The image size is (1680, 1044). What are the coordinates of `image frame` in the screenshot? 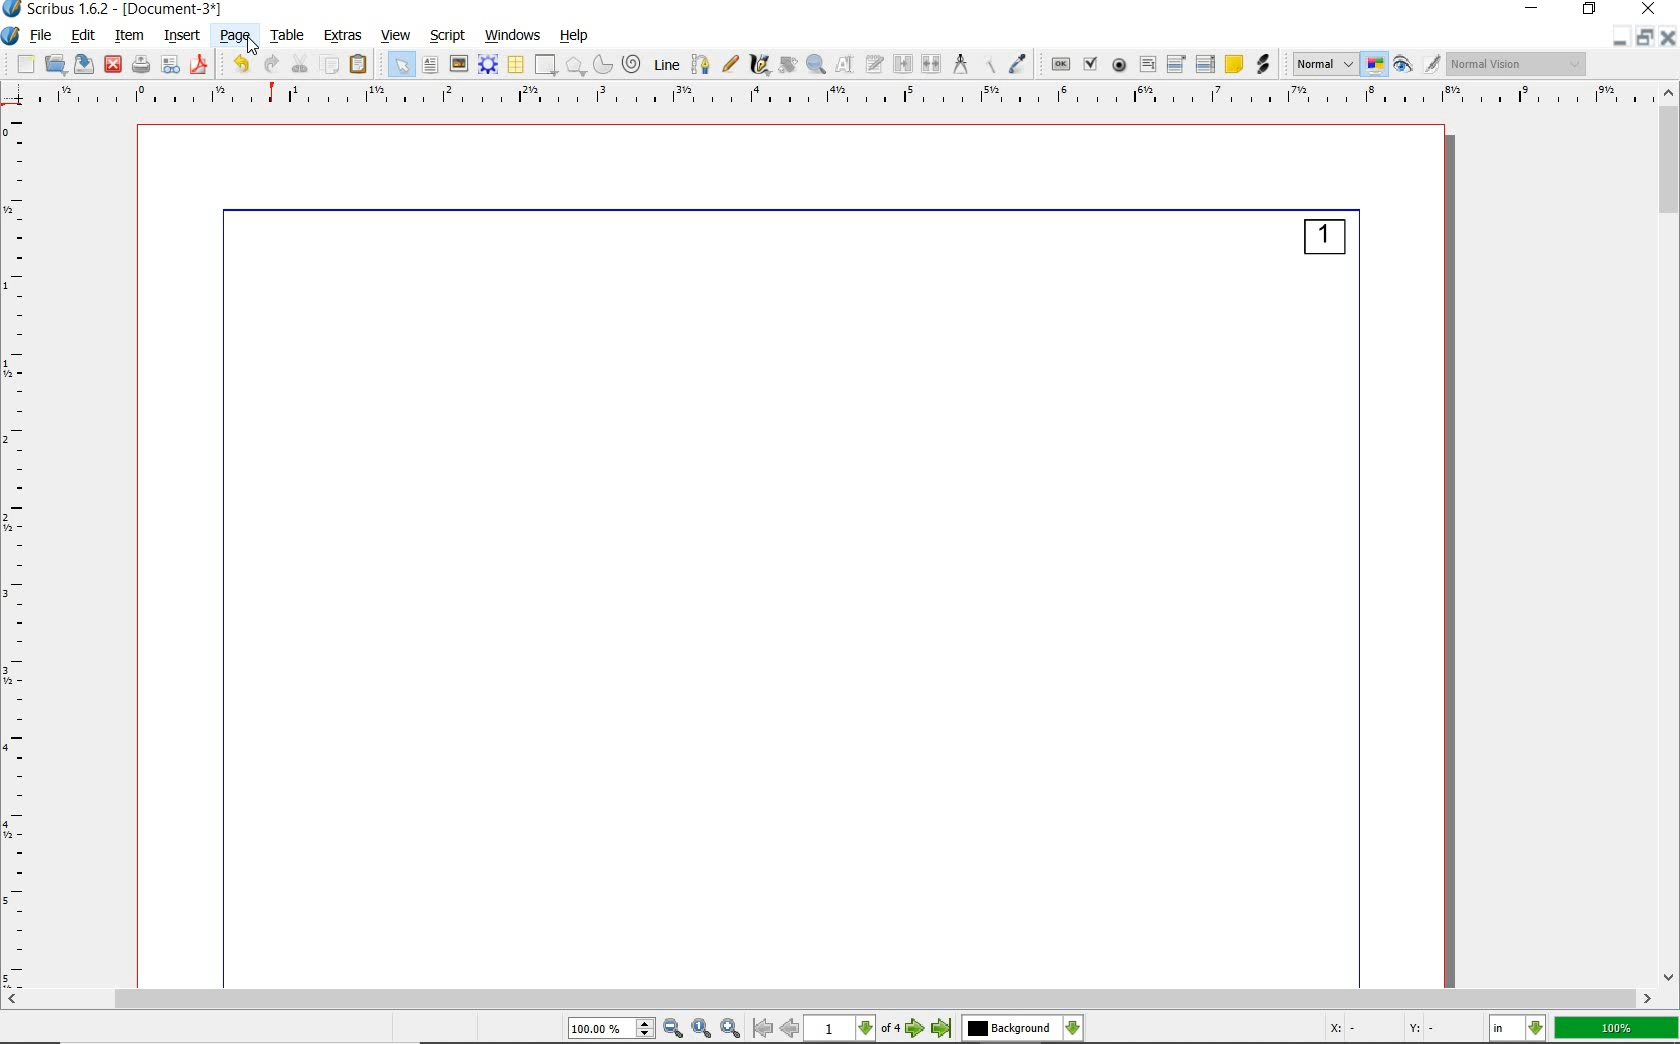 It's located at (458, 66).